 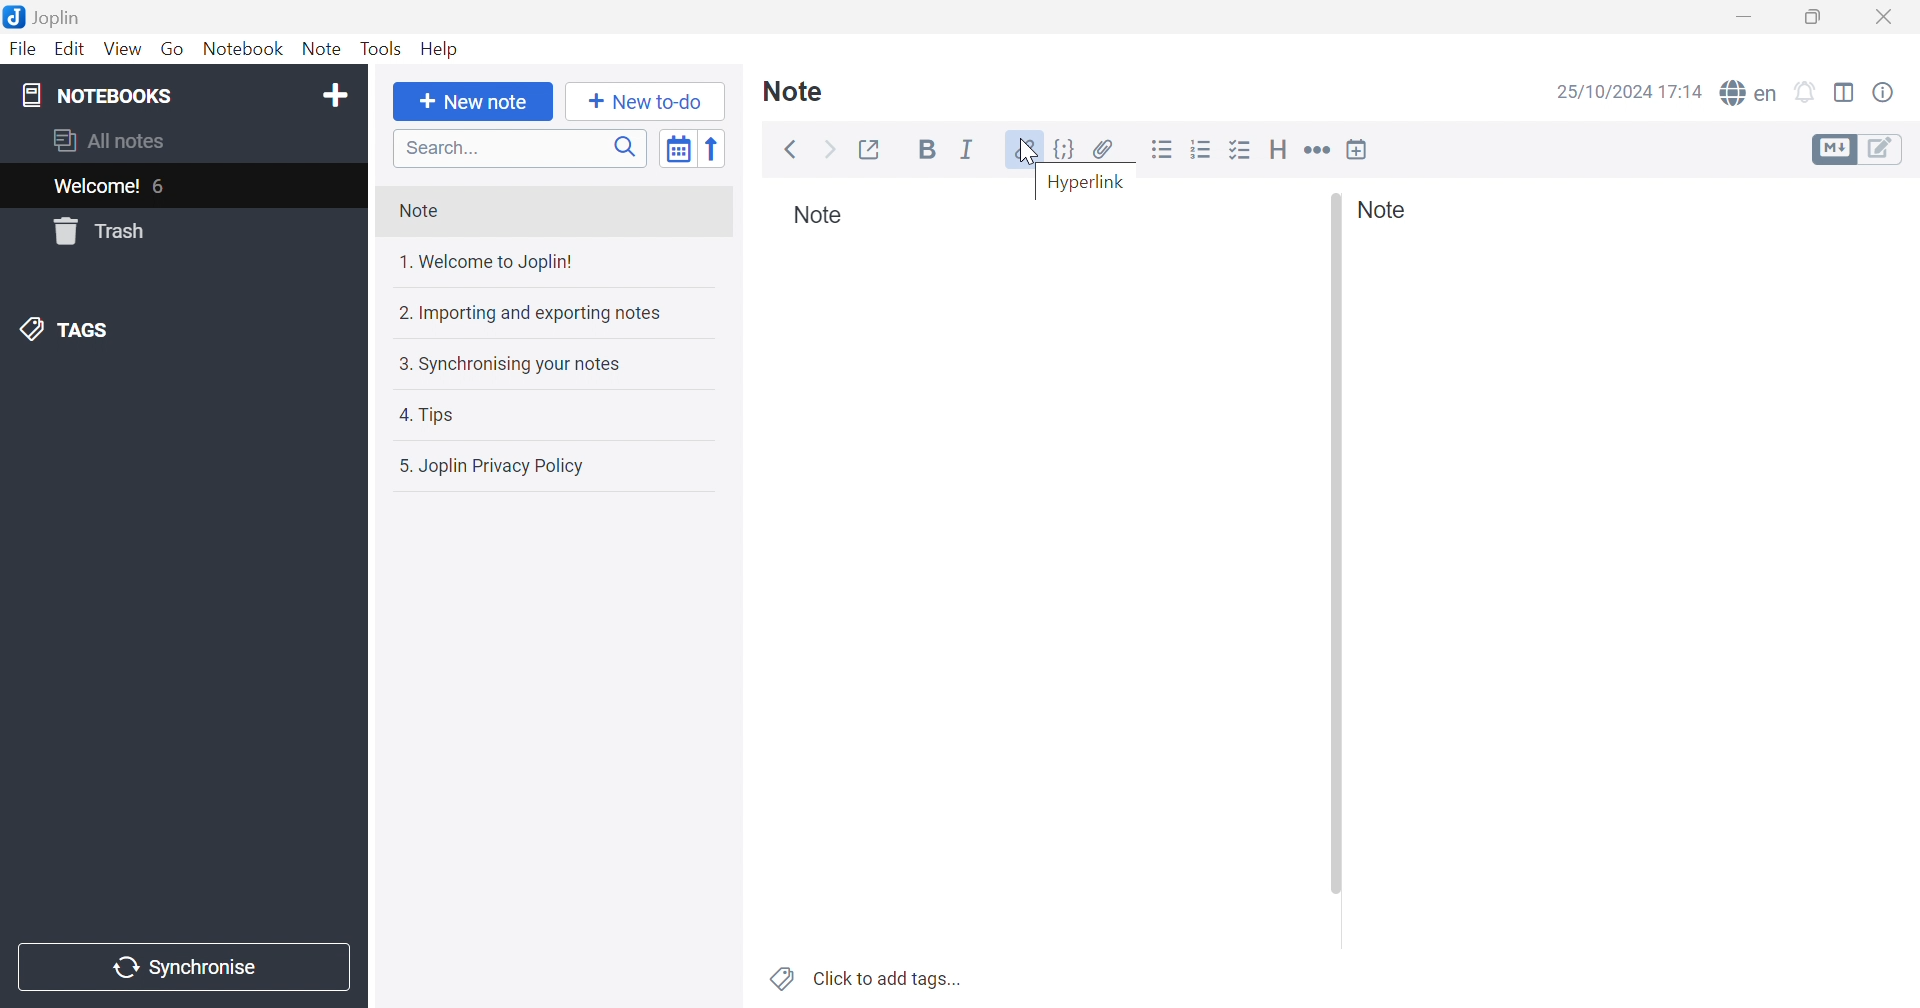 I want to click on Hyperlink, so click(x=1020, y=148).